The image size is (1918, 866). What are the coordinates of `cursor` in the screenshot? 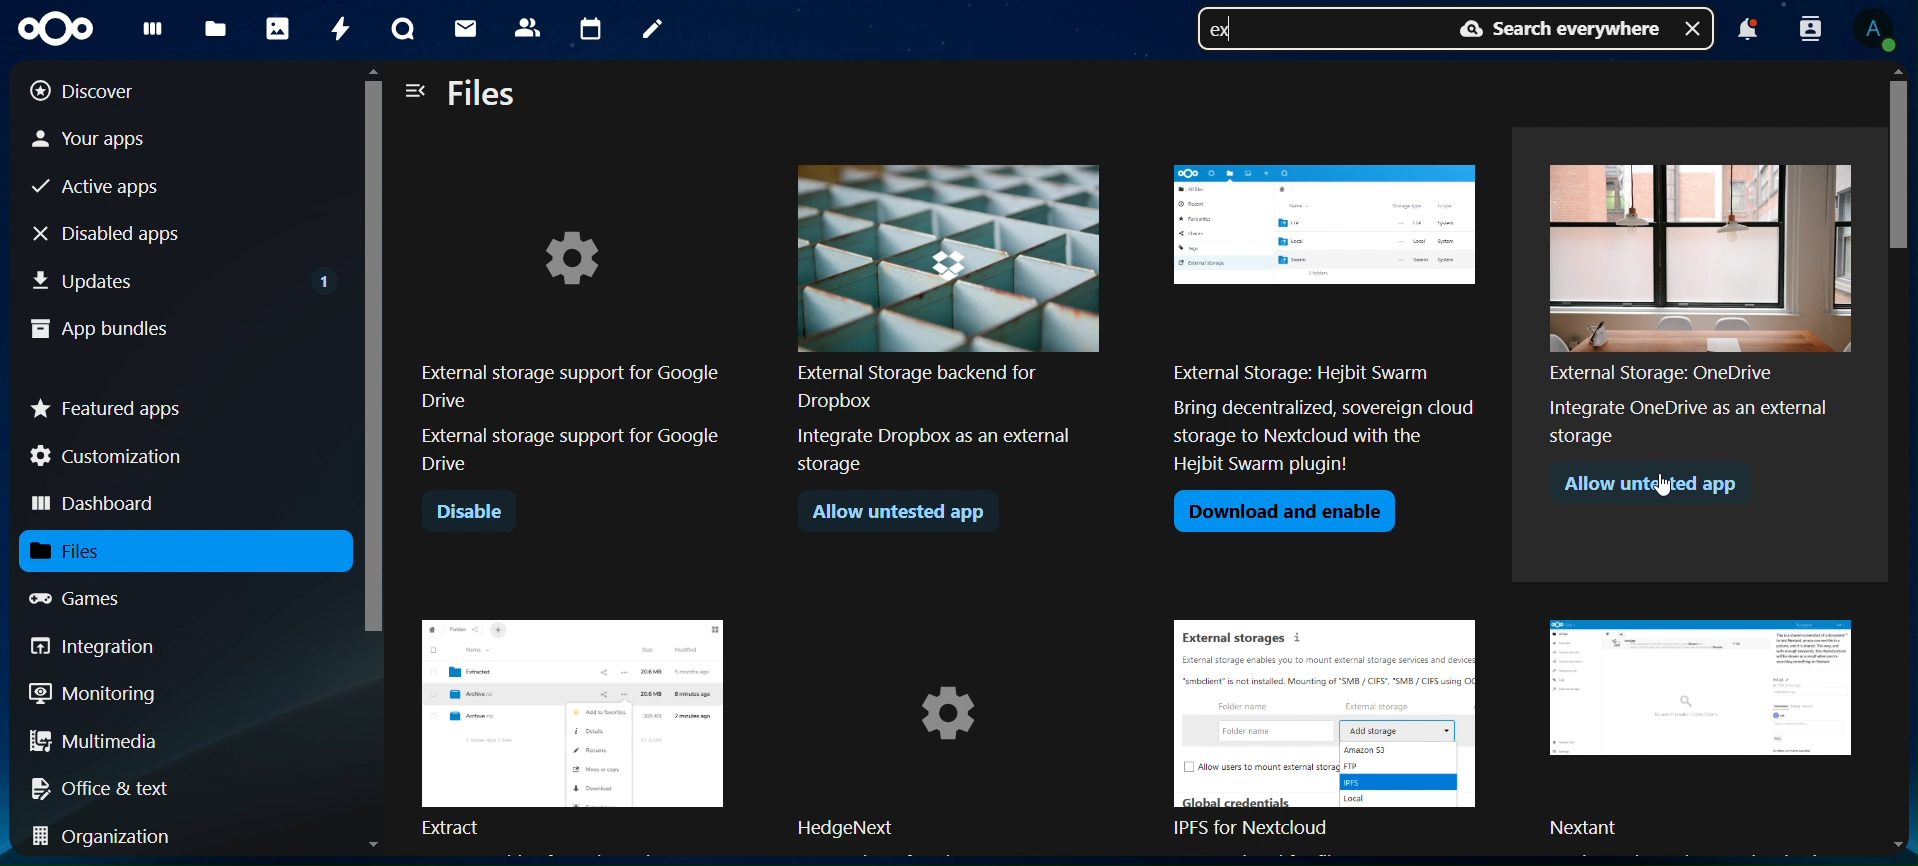 It's located at (1669, 492).